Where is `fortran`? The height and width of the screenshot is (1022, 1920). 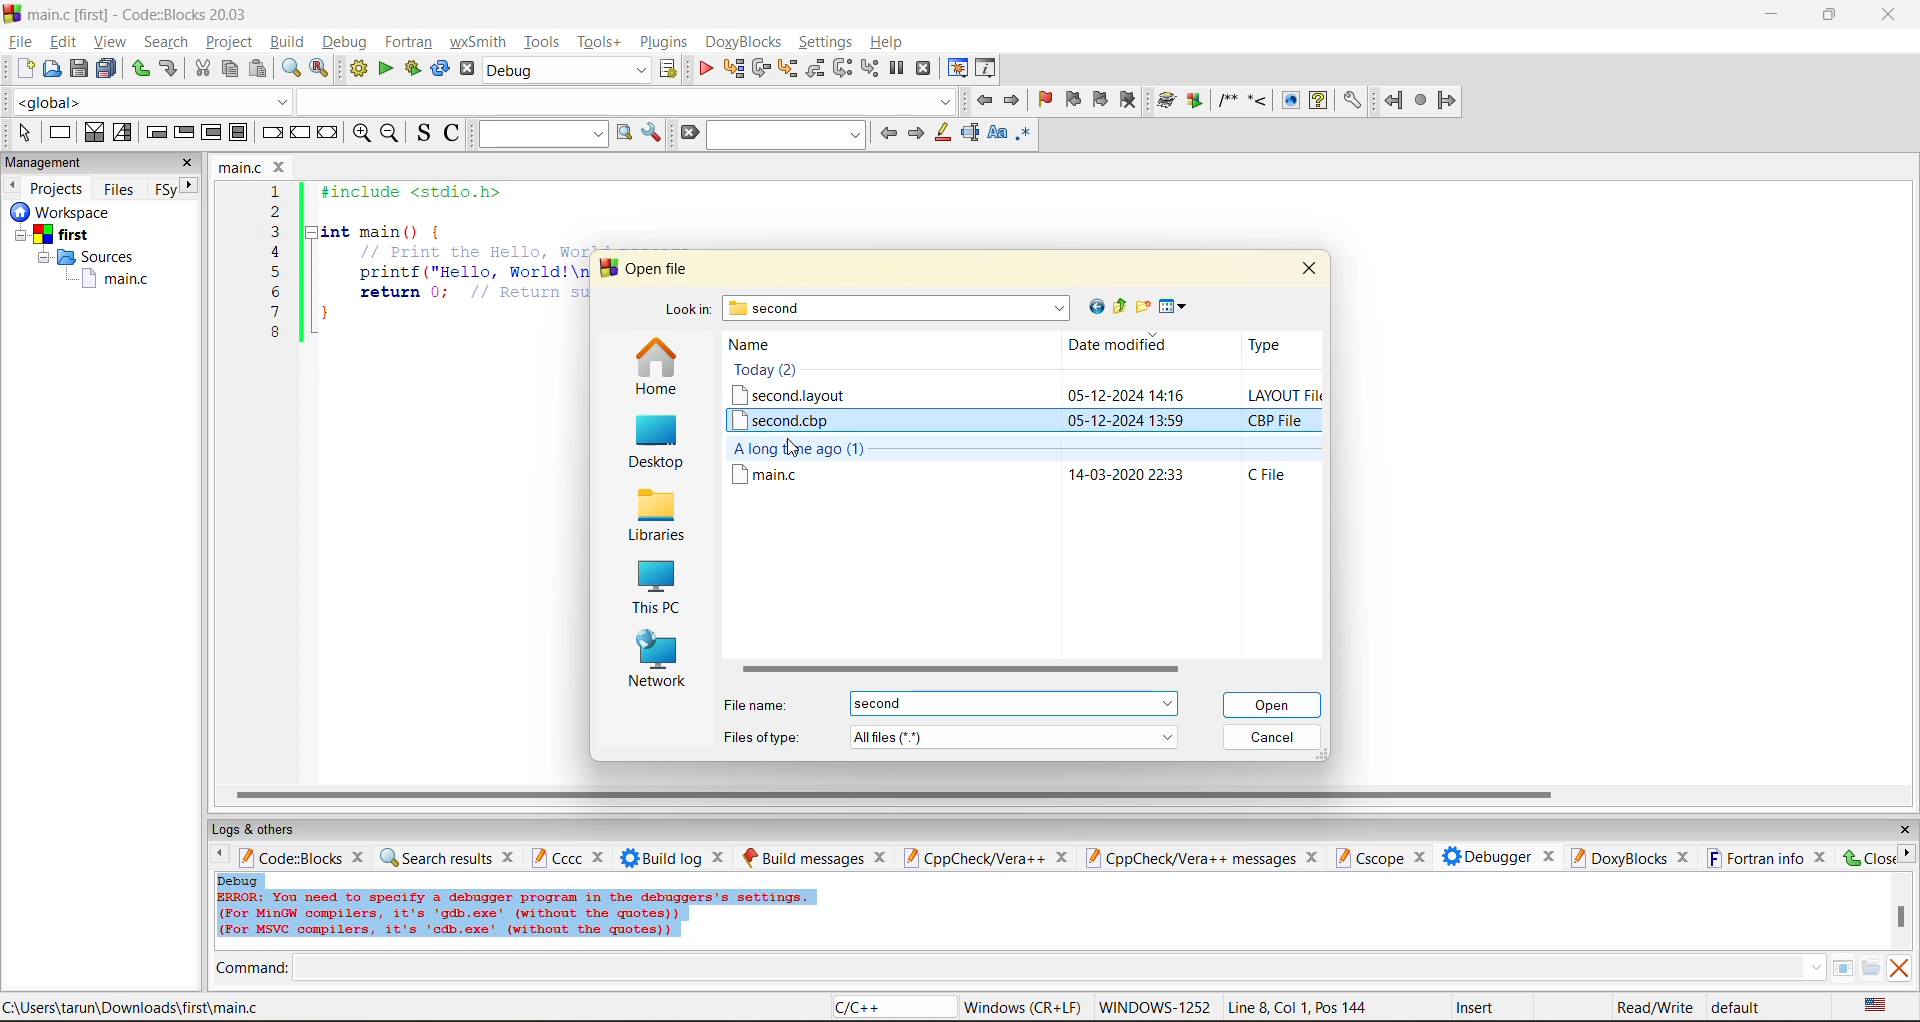
fortran is located at coordinates (409, 42).